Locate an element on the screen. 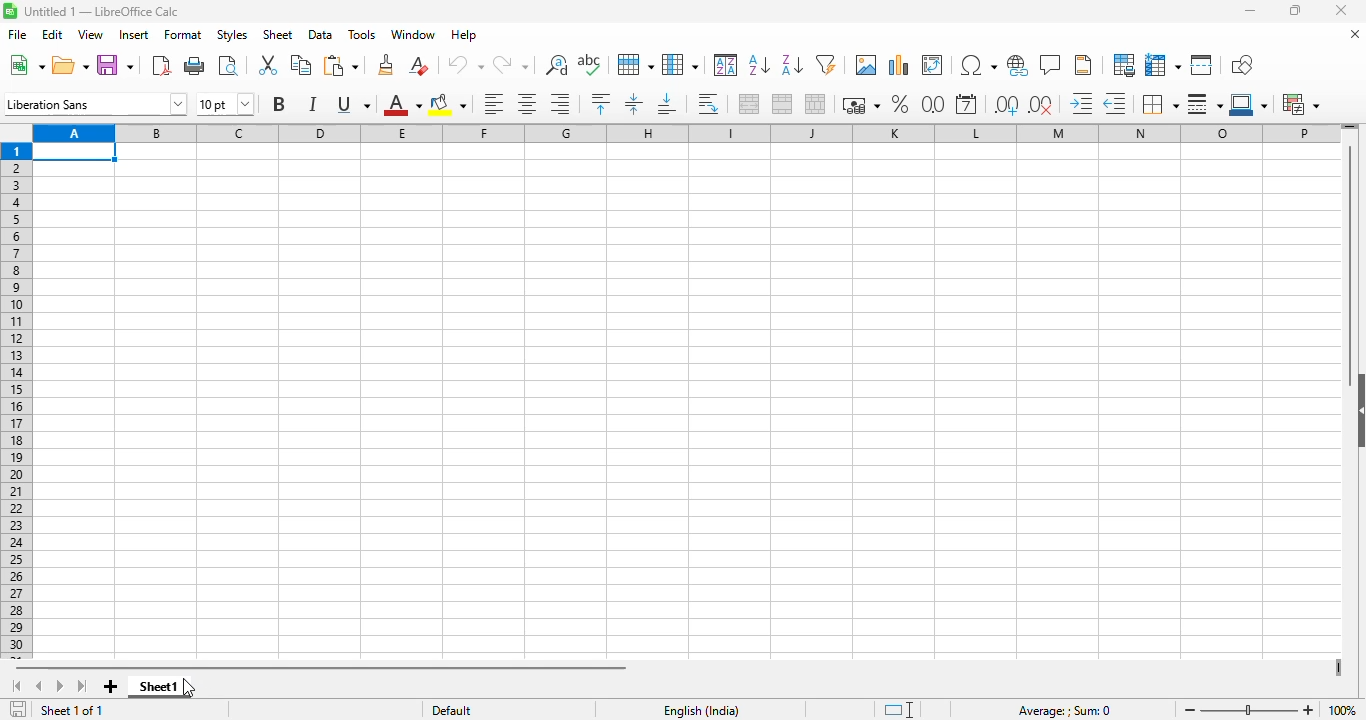  format as date is located at coordinates (967, 103).